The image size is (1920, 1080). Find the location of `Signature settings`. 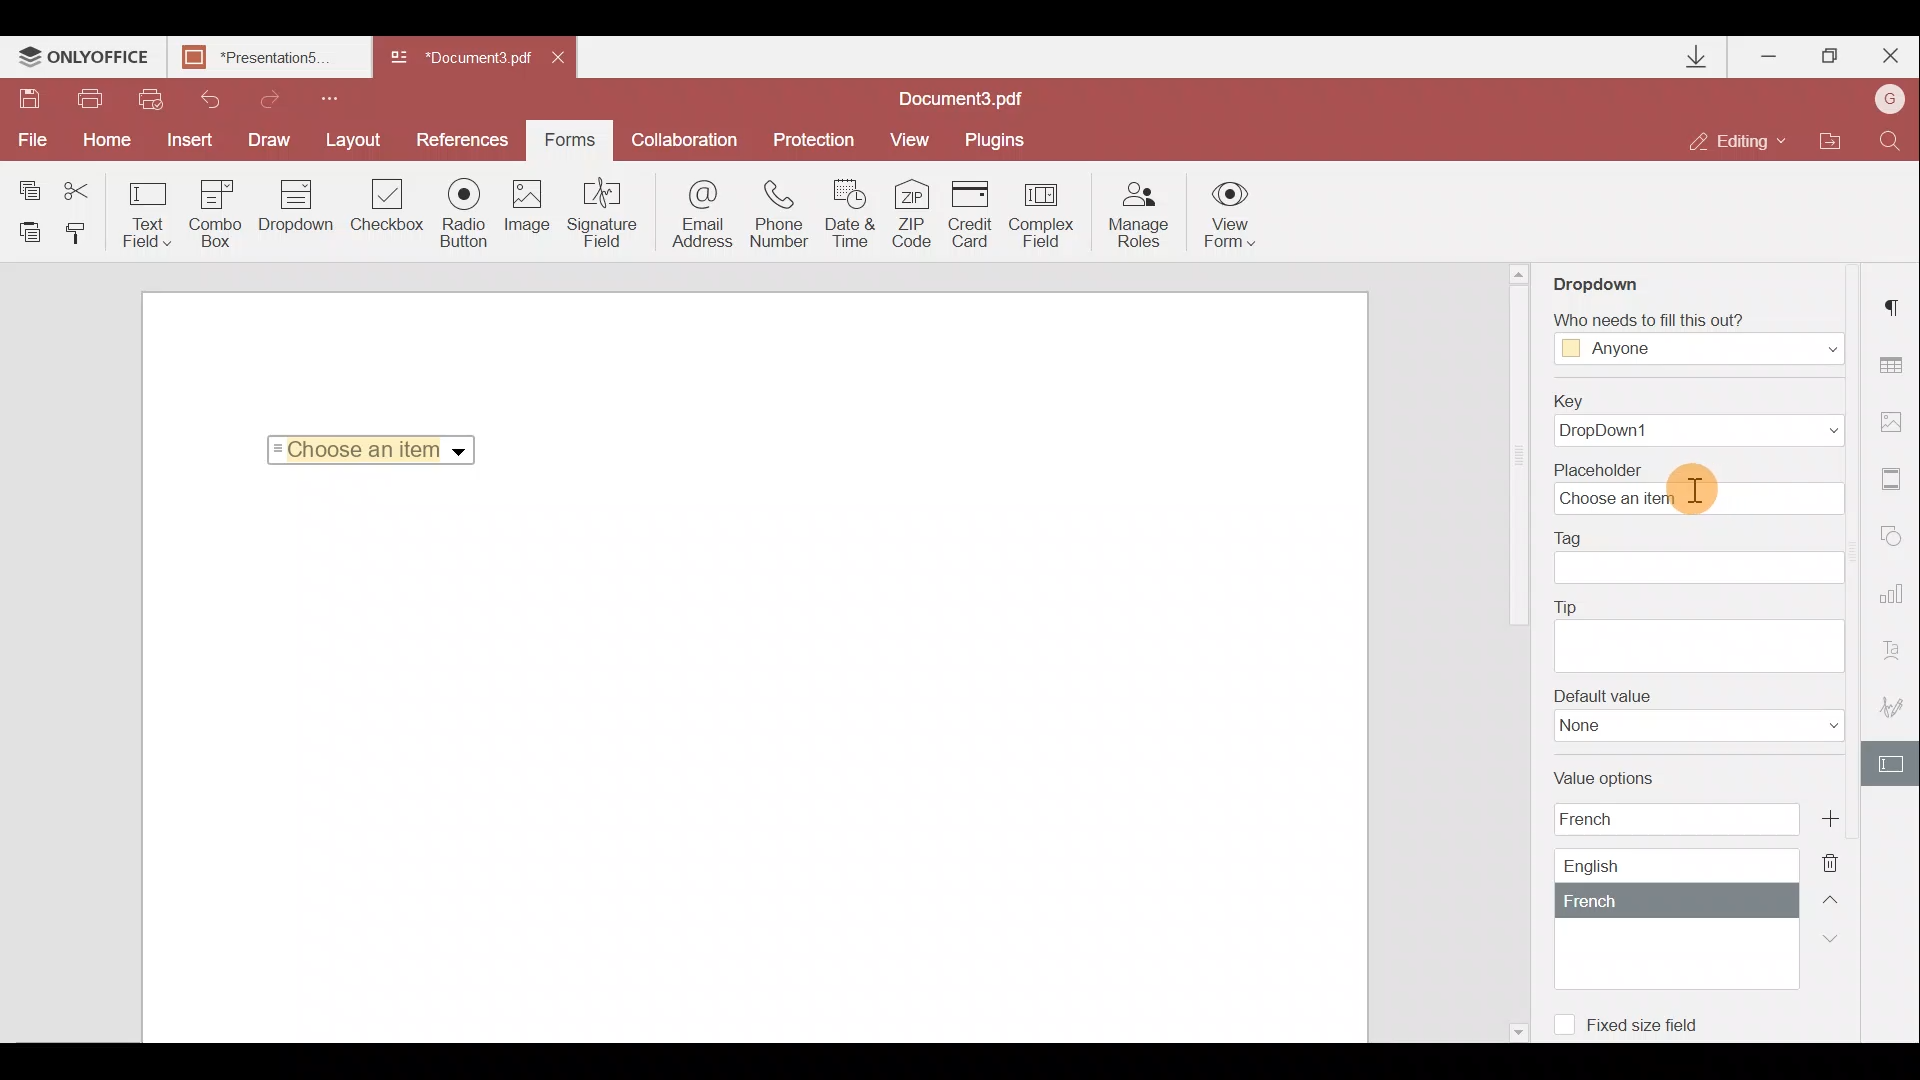

Signature settings is located at coordinates (1896, 712).